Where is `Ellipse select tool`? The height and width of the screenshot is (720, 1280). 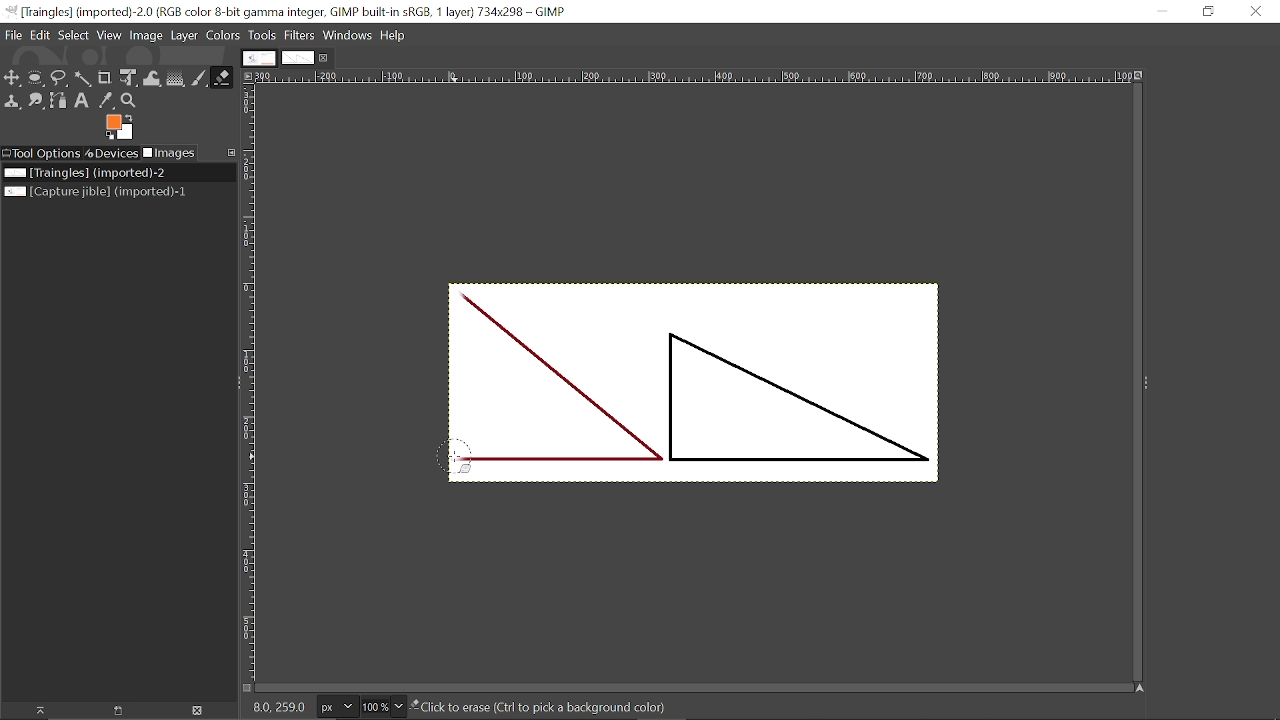 Ellipse select tool is located at coordinates (35, 78).